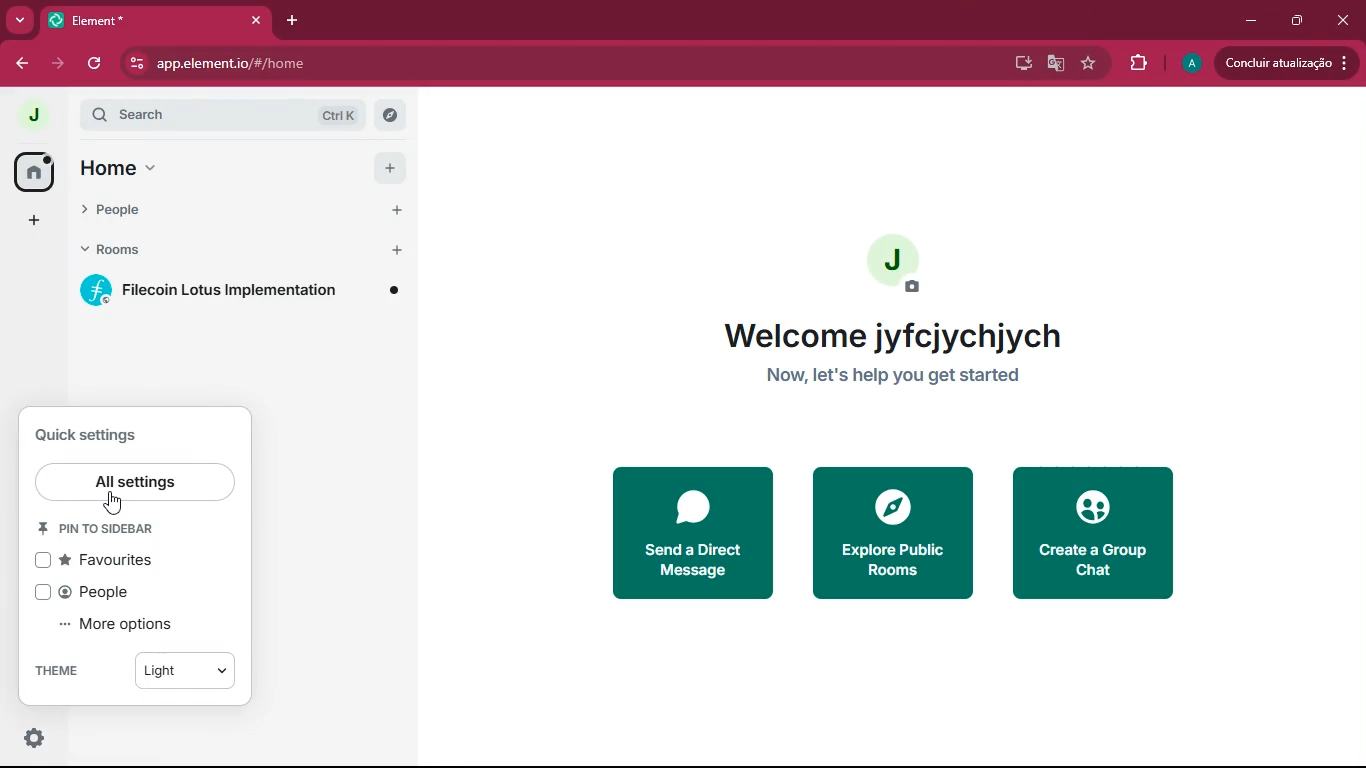 The image size is (1366, 768). What do you see at coordinates (56, 65) in the screenshot?
I see `forward` at bounding box center [56, 65].